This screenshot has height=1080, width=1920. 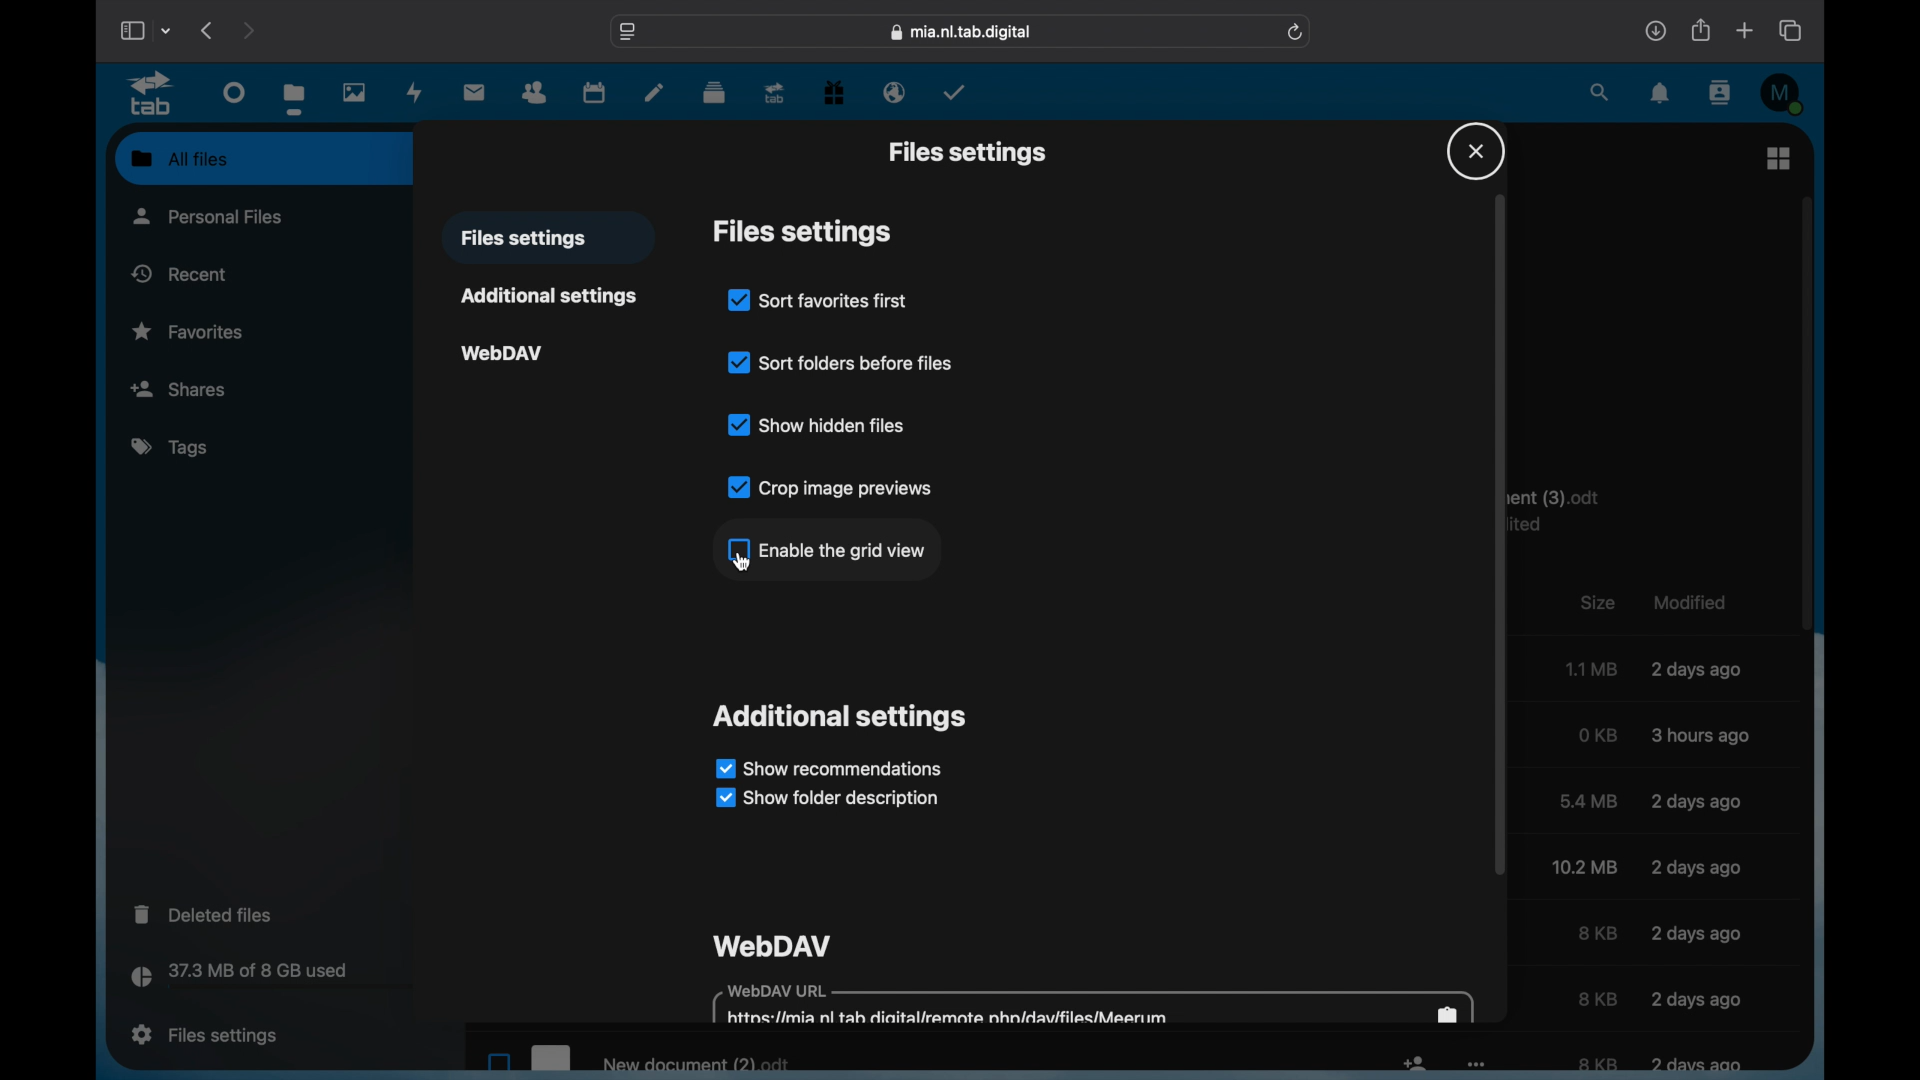 I want to click on scroll box, so click(x=1500, y=536).